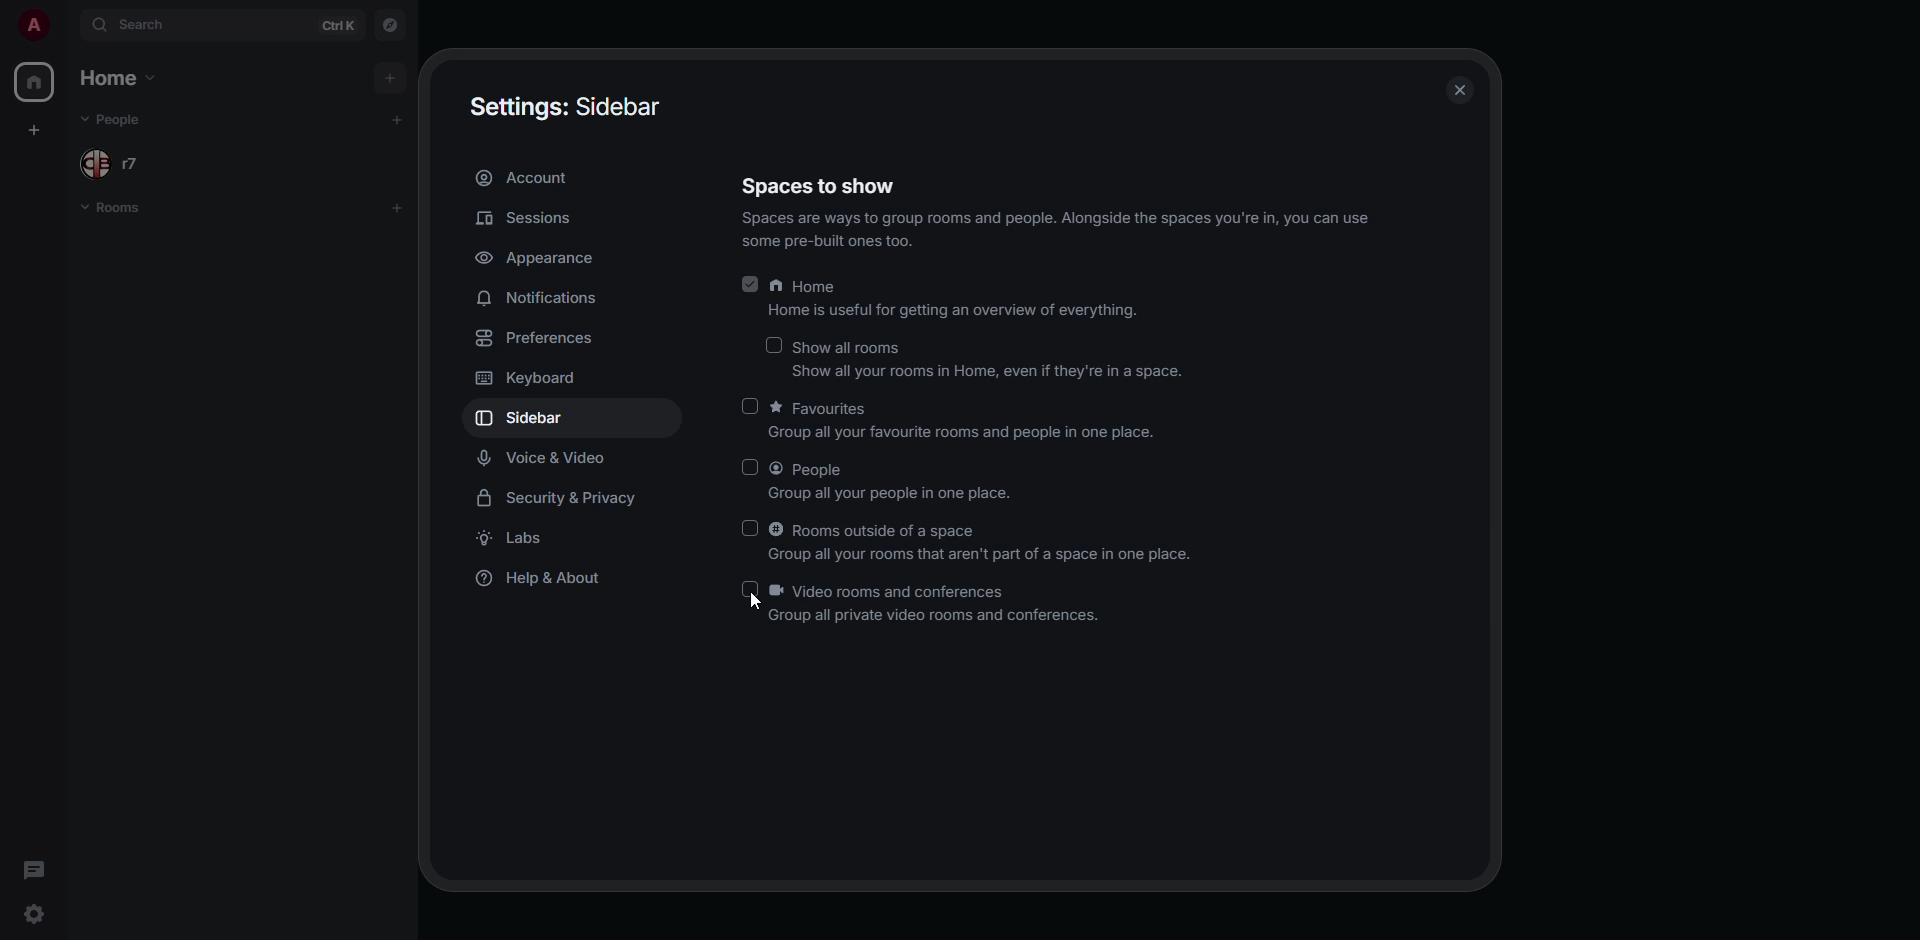 The height and width of the screenshot is (940, 1920). I want to click on profile, so click(34, 25).